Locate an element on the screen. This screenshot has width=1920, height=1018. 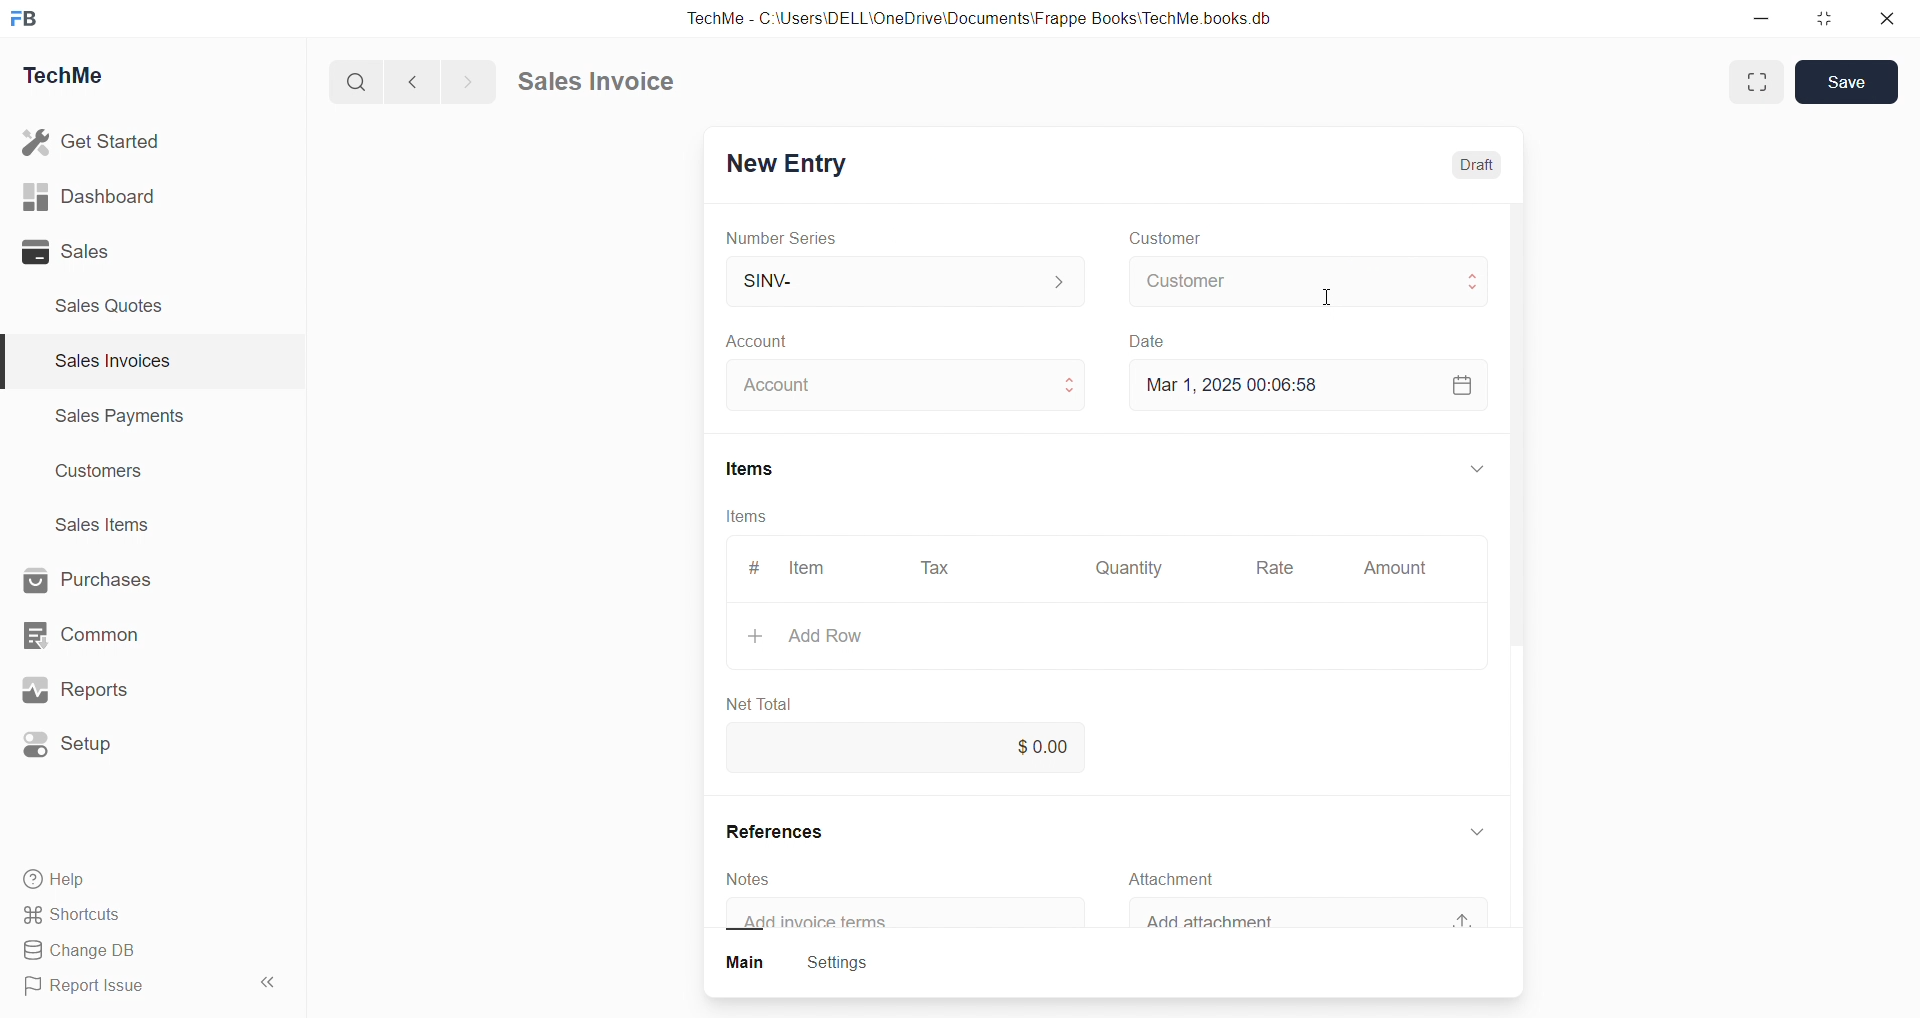
doopdown is located at coordinates (1474, 465).